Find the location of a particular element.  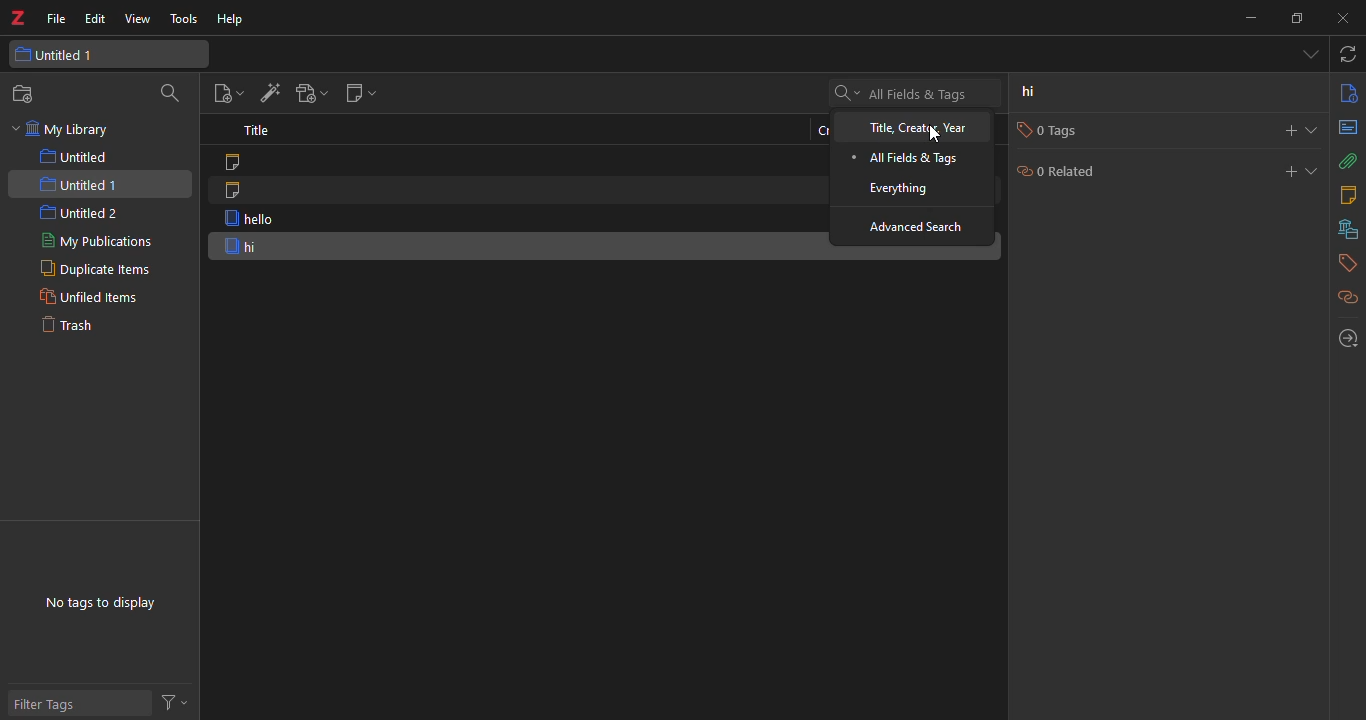

info is located at coordinates (1347, 95).